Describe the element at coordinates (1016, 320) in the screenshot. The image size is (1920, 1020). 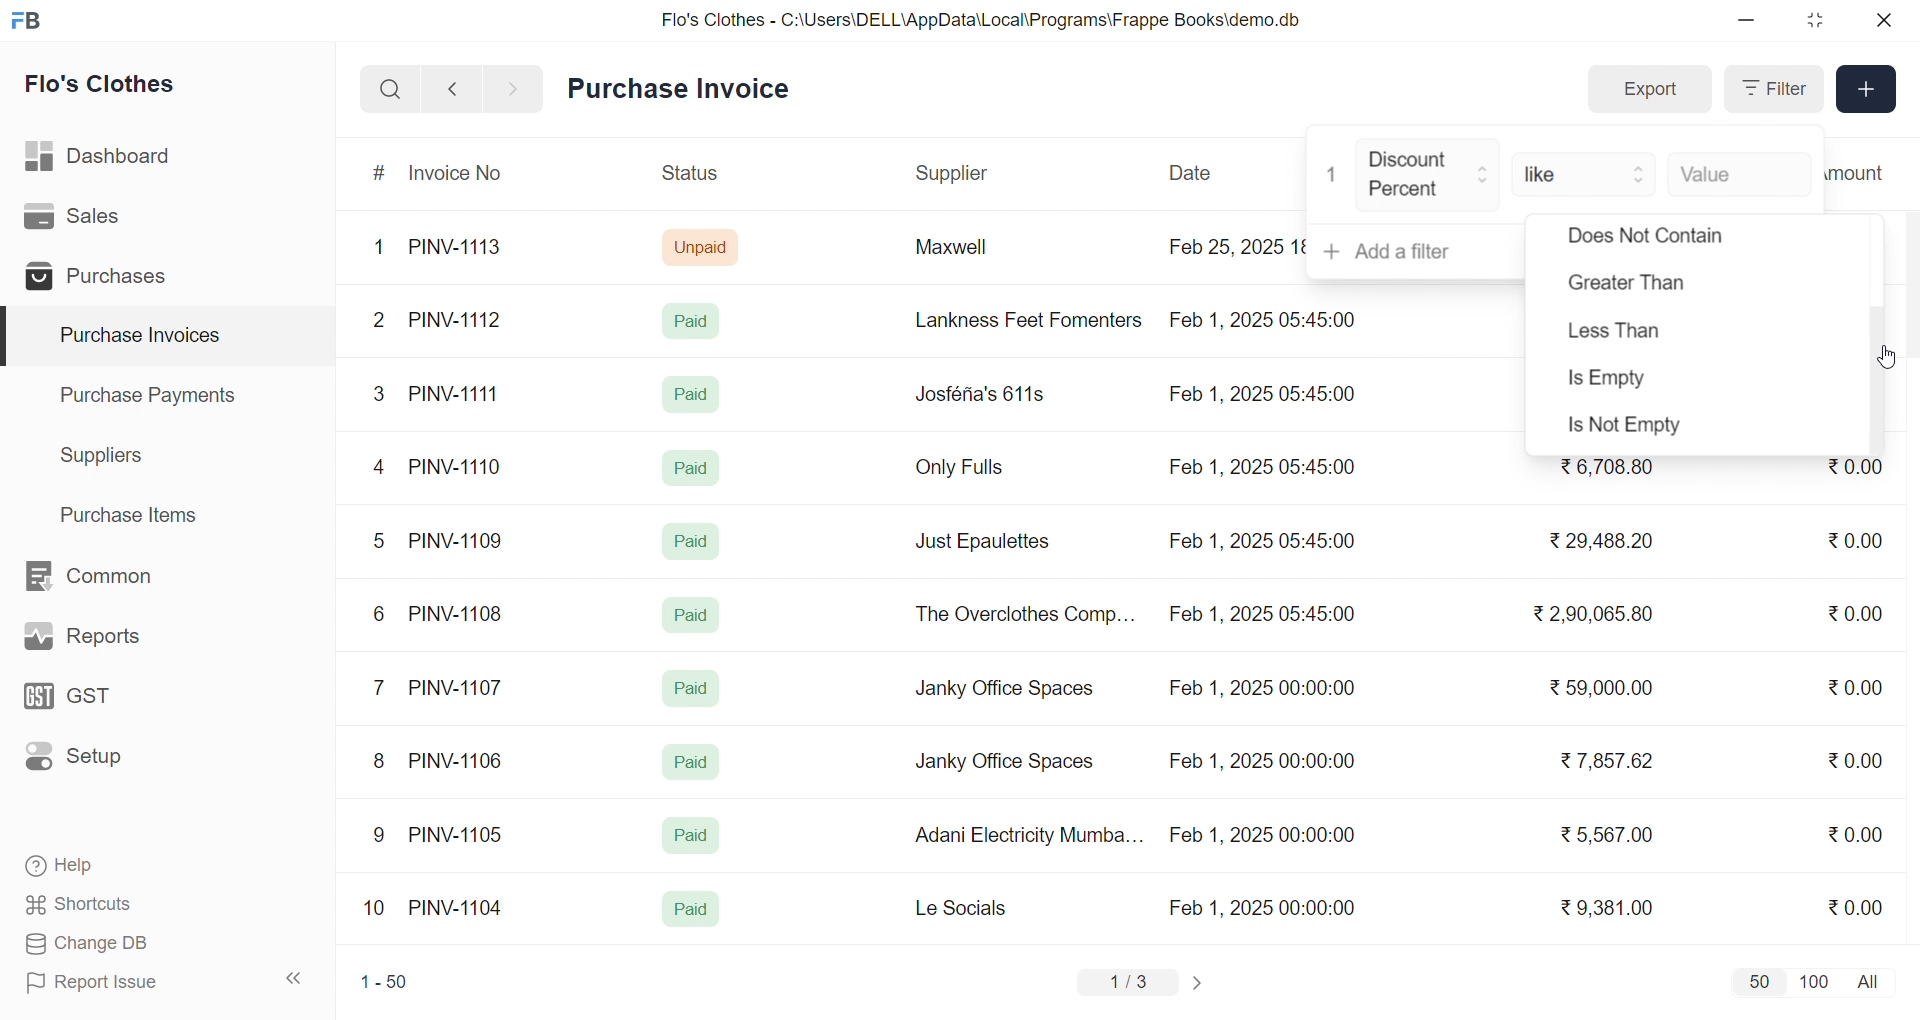
I see `Lankness Feet Fomenters` at that location.